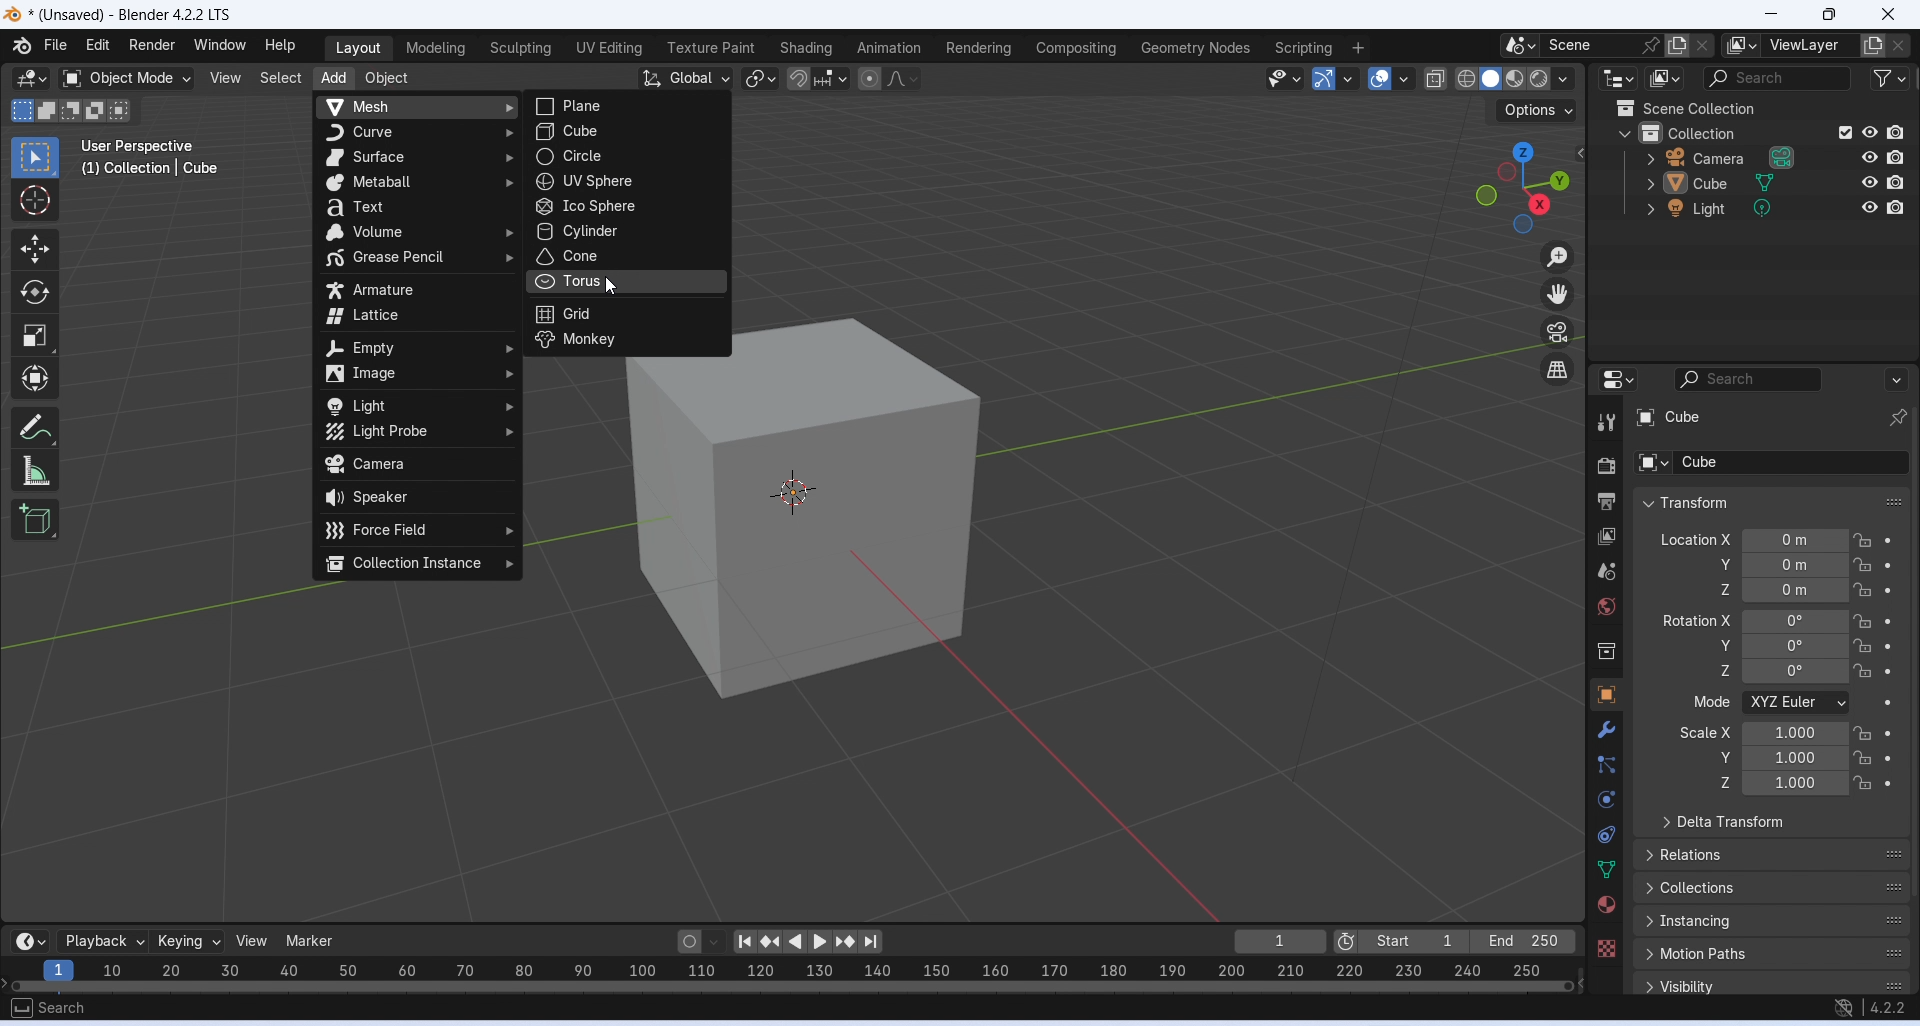 This screenshot has width=1920, height=1026. I want to click on Annotate, so click(37, 427).